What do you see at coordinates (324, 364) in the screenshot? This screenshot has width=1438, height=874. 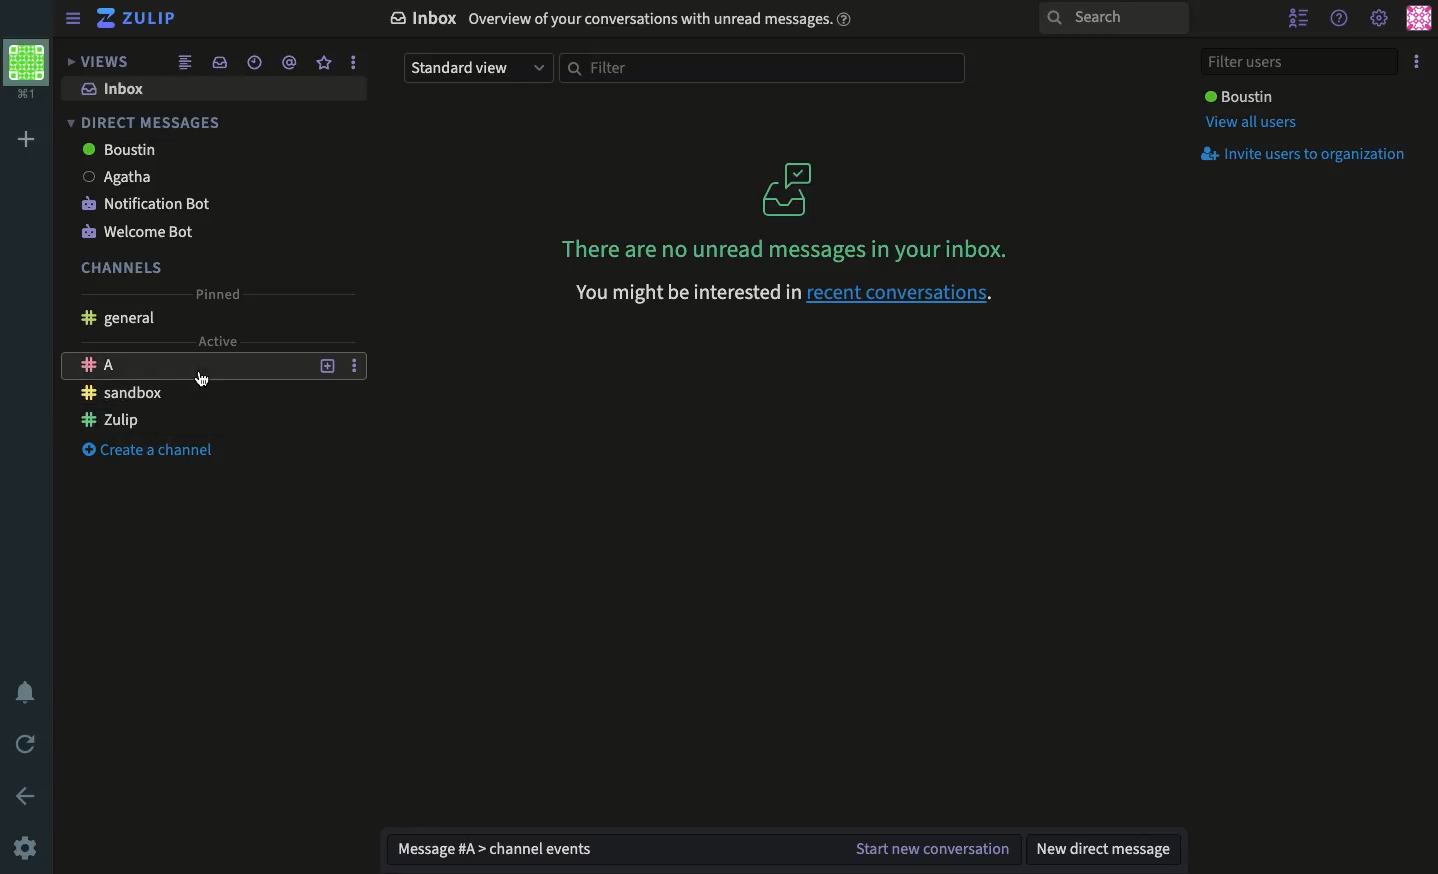 I see `Add new topic` at bounding box center [324, 364].